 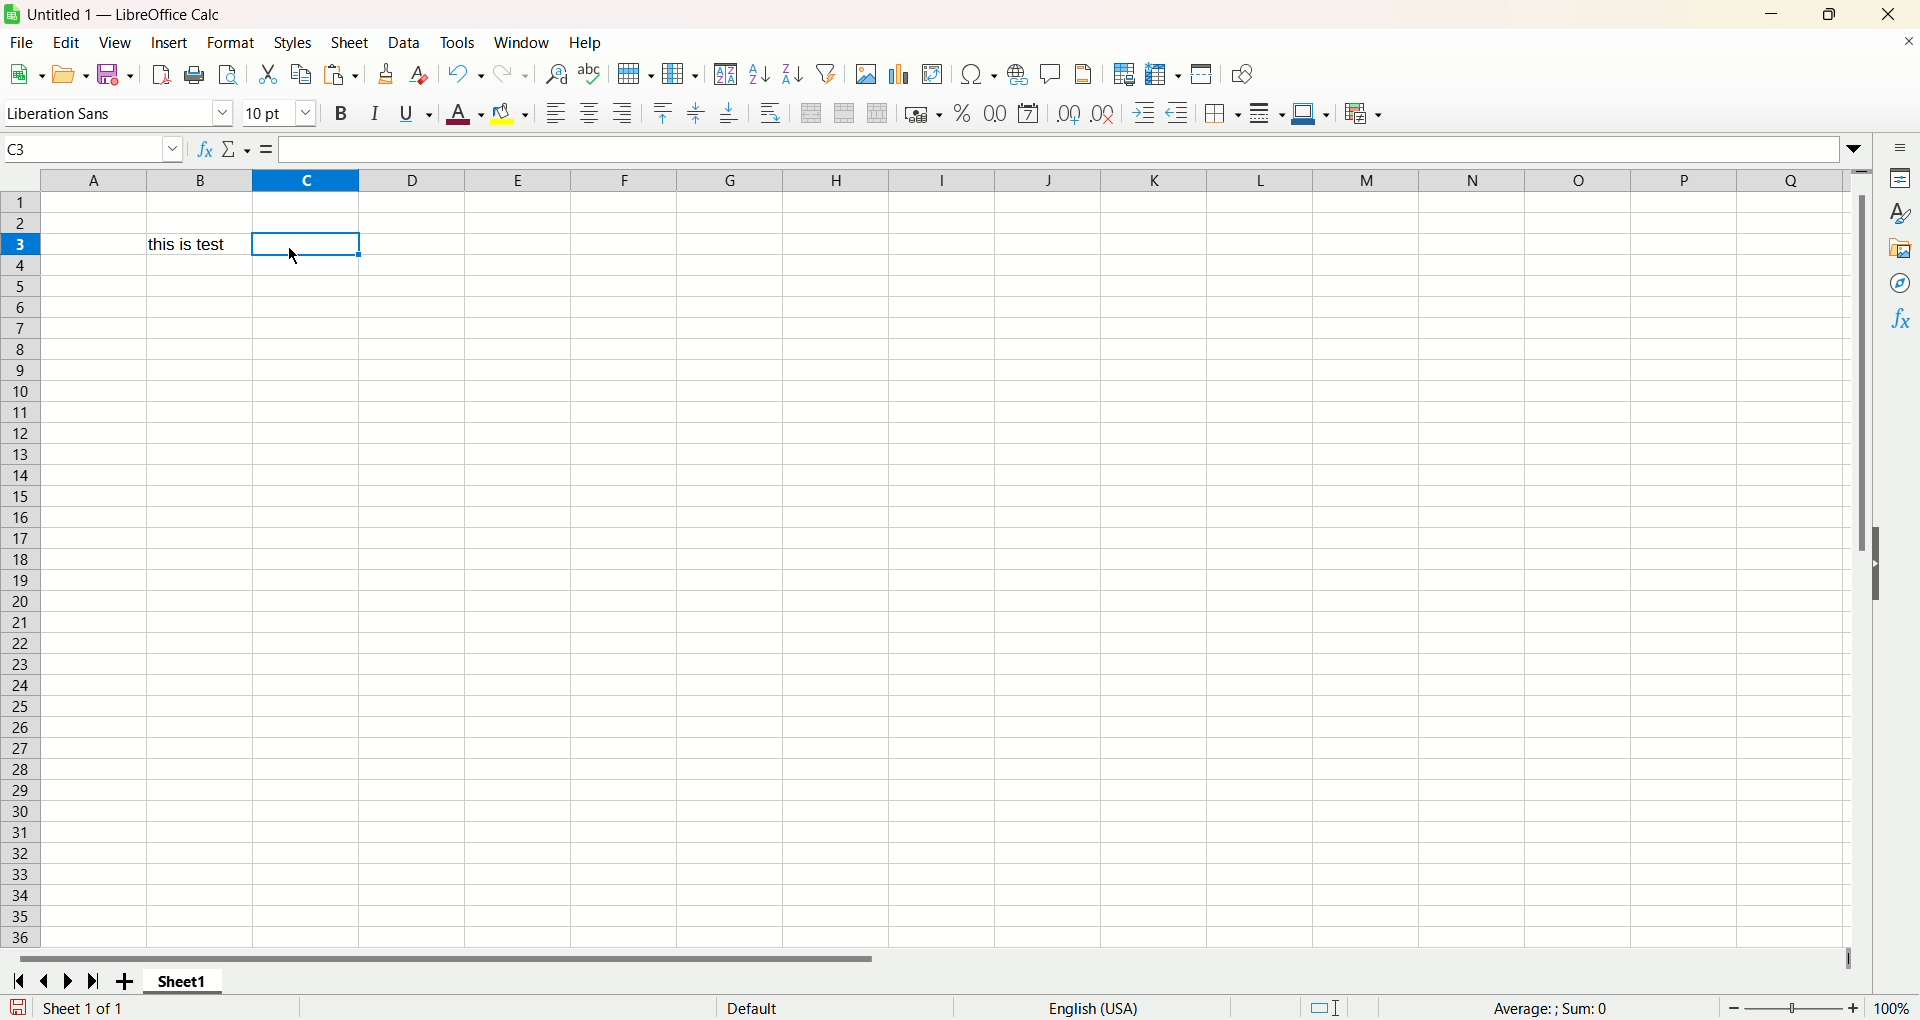 What do you see at coordinates (1901, 282) in the screenshot?
I see `navigator` at bounding box center [1901, 282].